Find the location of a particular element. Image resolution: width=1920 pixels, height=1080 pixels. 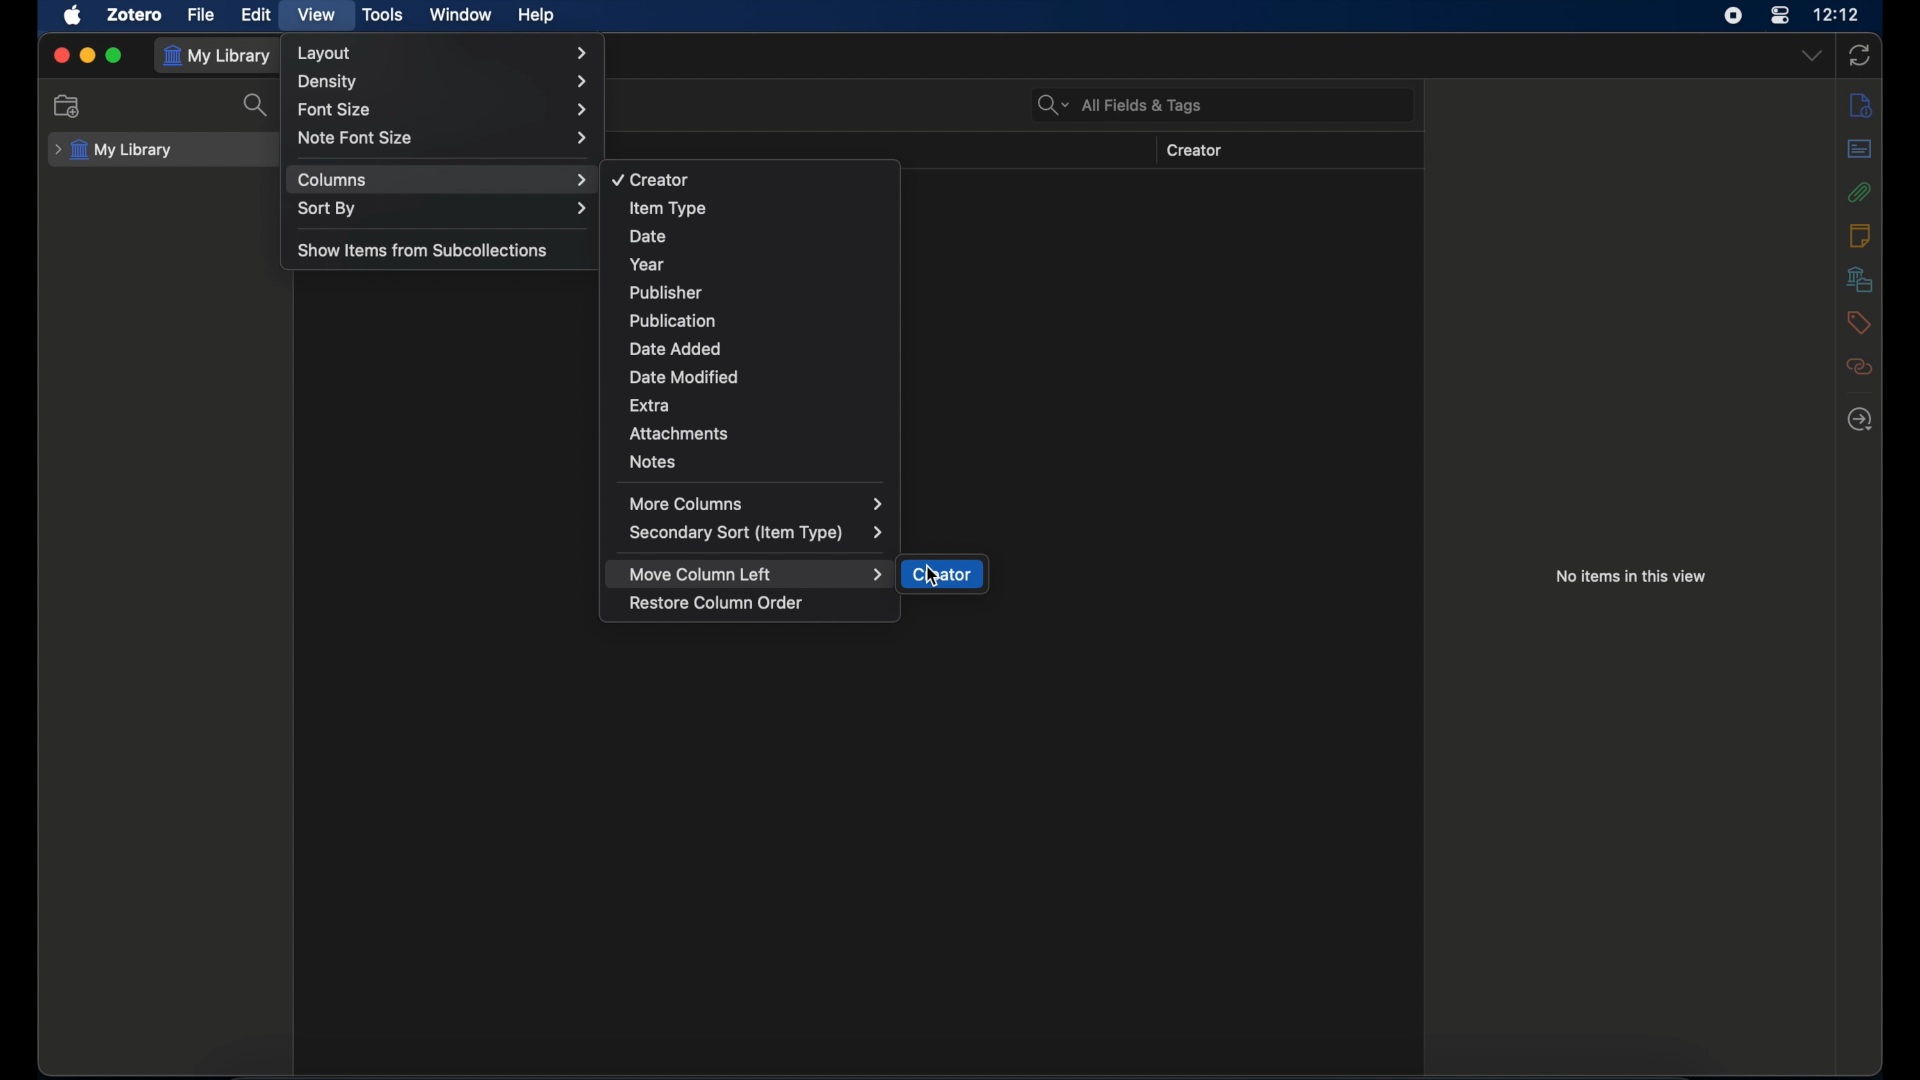

notes is located at coordinates (652, 461).